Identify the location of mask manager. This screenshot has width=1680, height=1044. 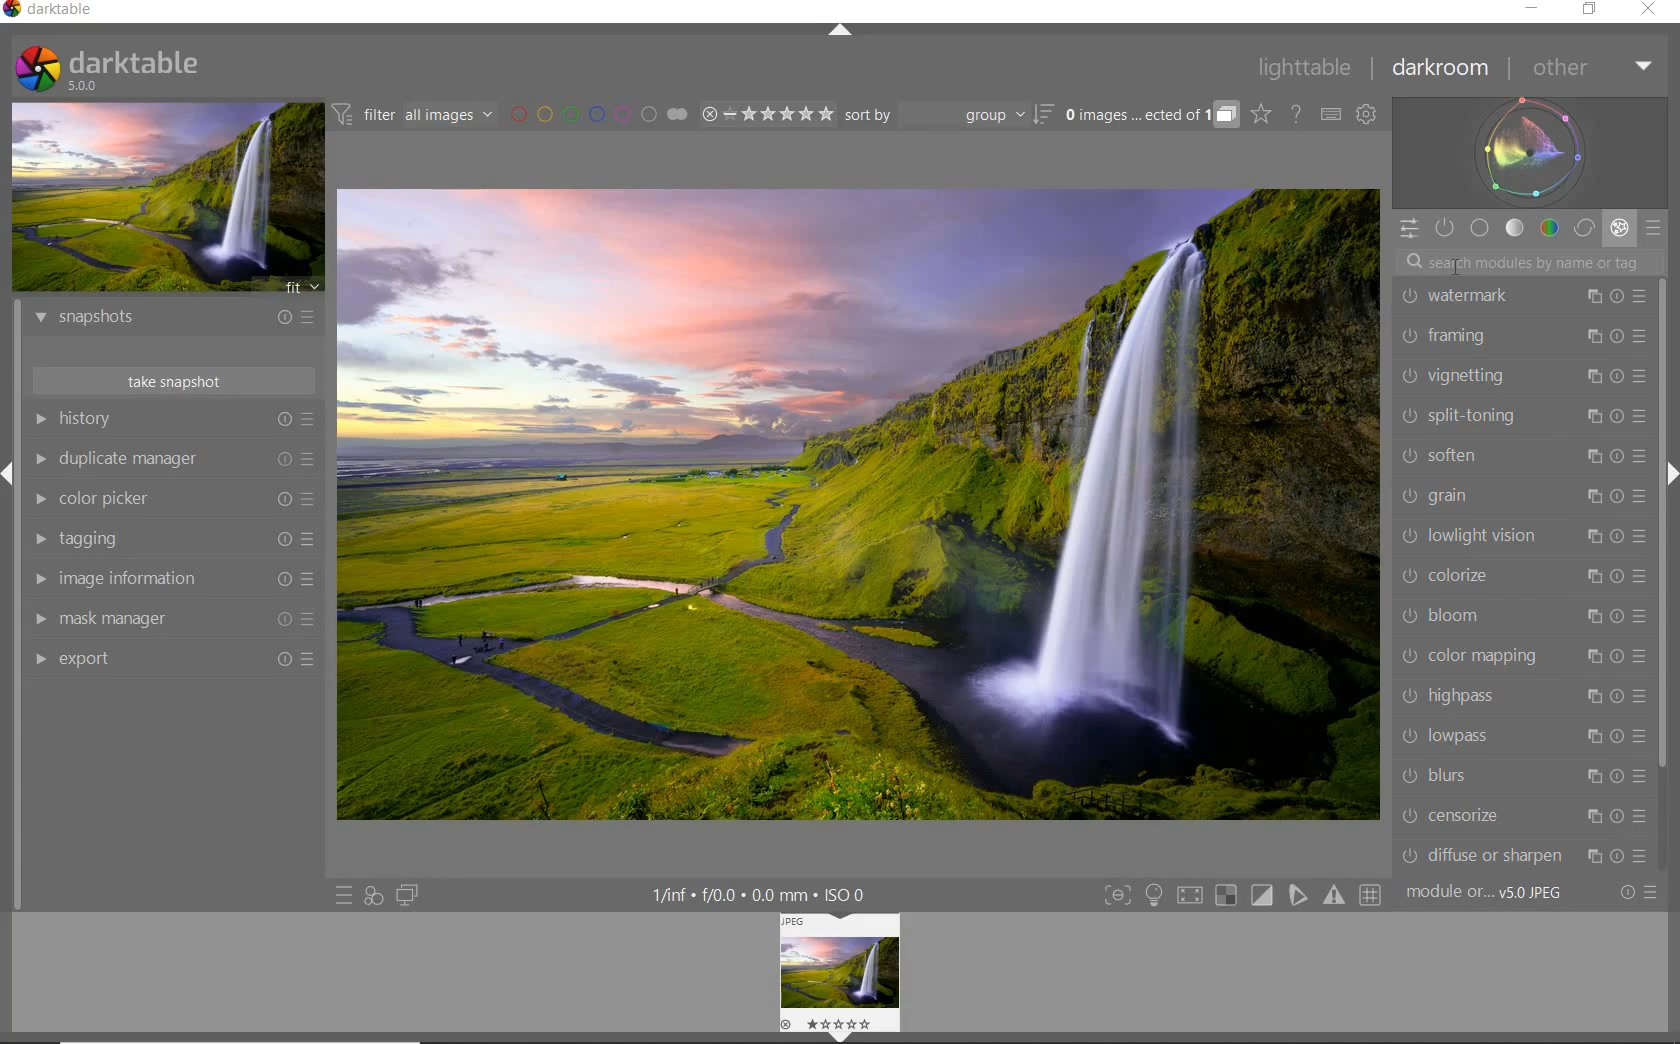
(175, 620).